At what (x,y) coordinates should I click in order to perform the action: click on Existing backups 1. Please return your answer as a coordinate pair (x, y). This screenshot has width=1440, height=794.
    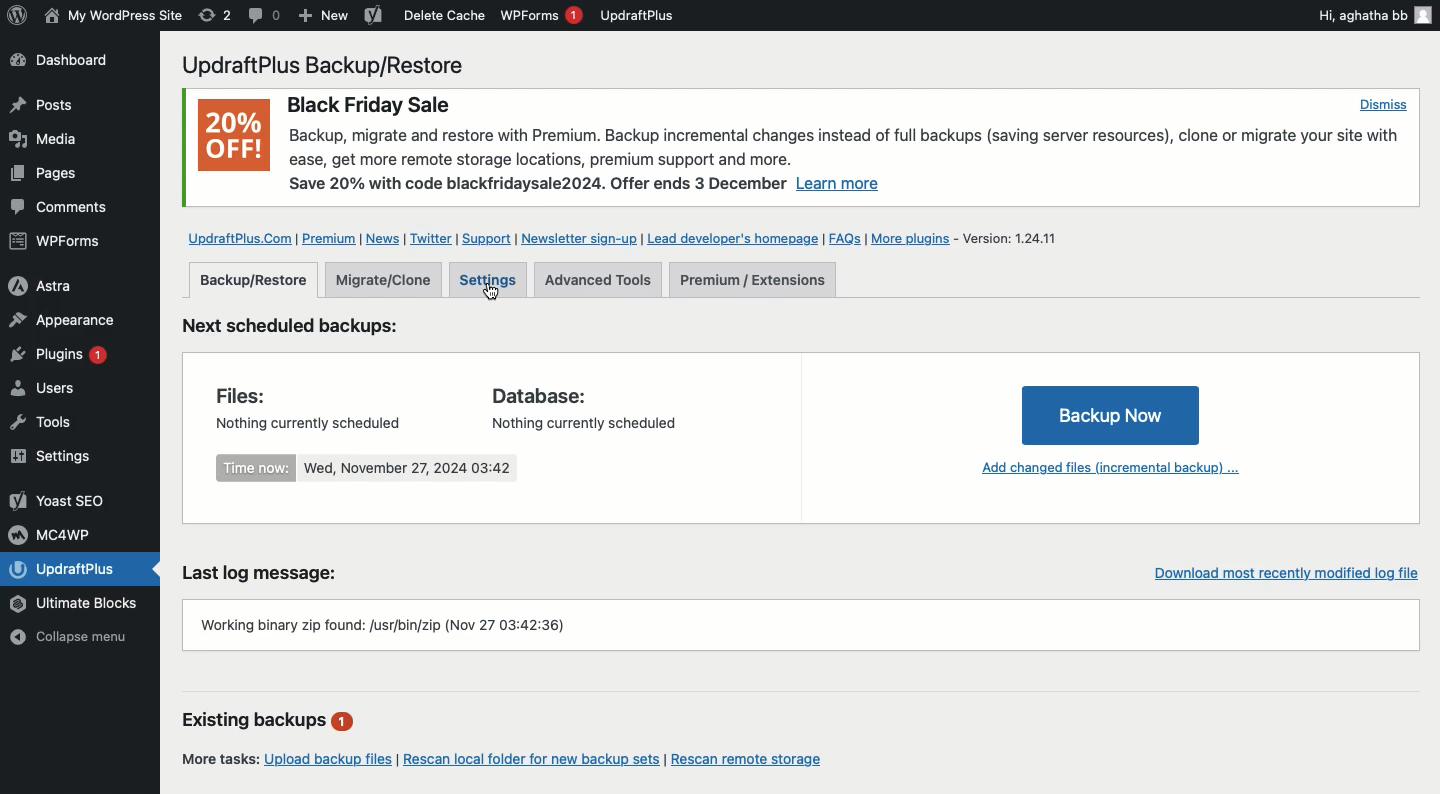
    Looking at the image, I should click on (280, 719).